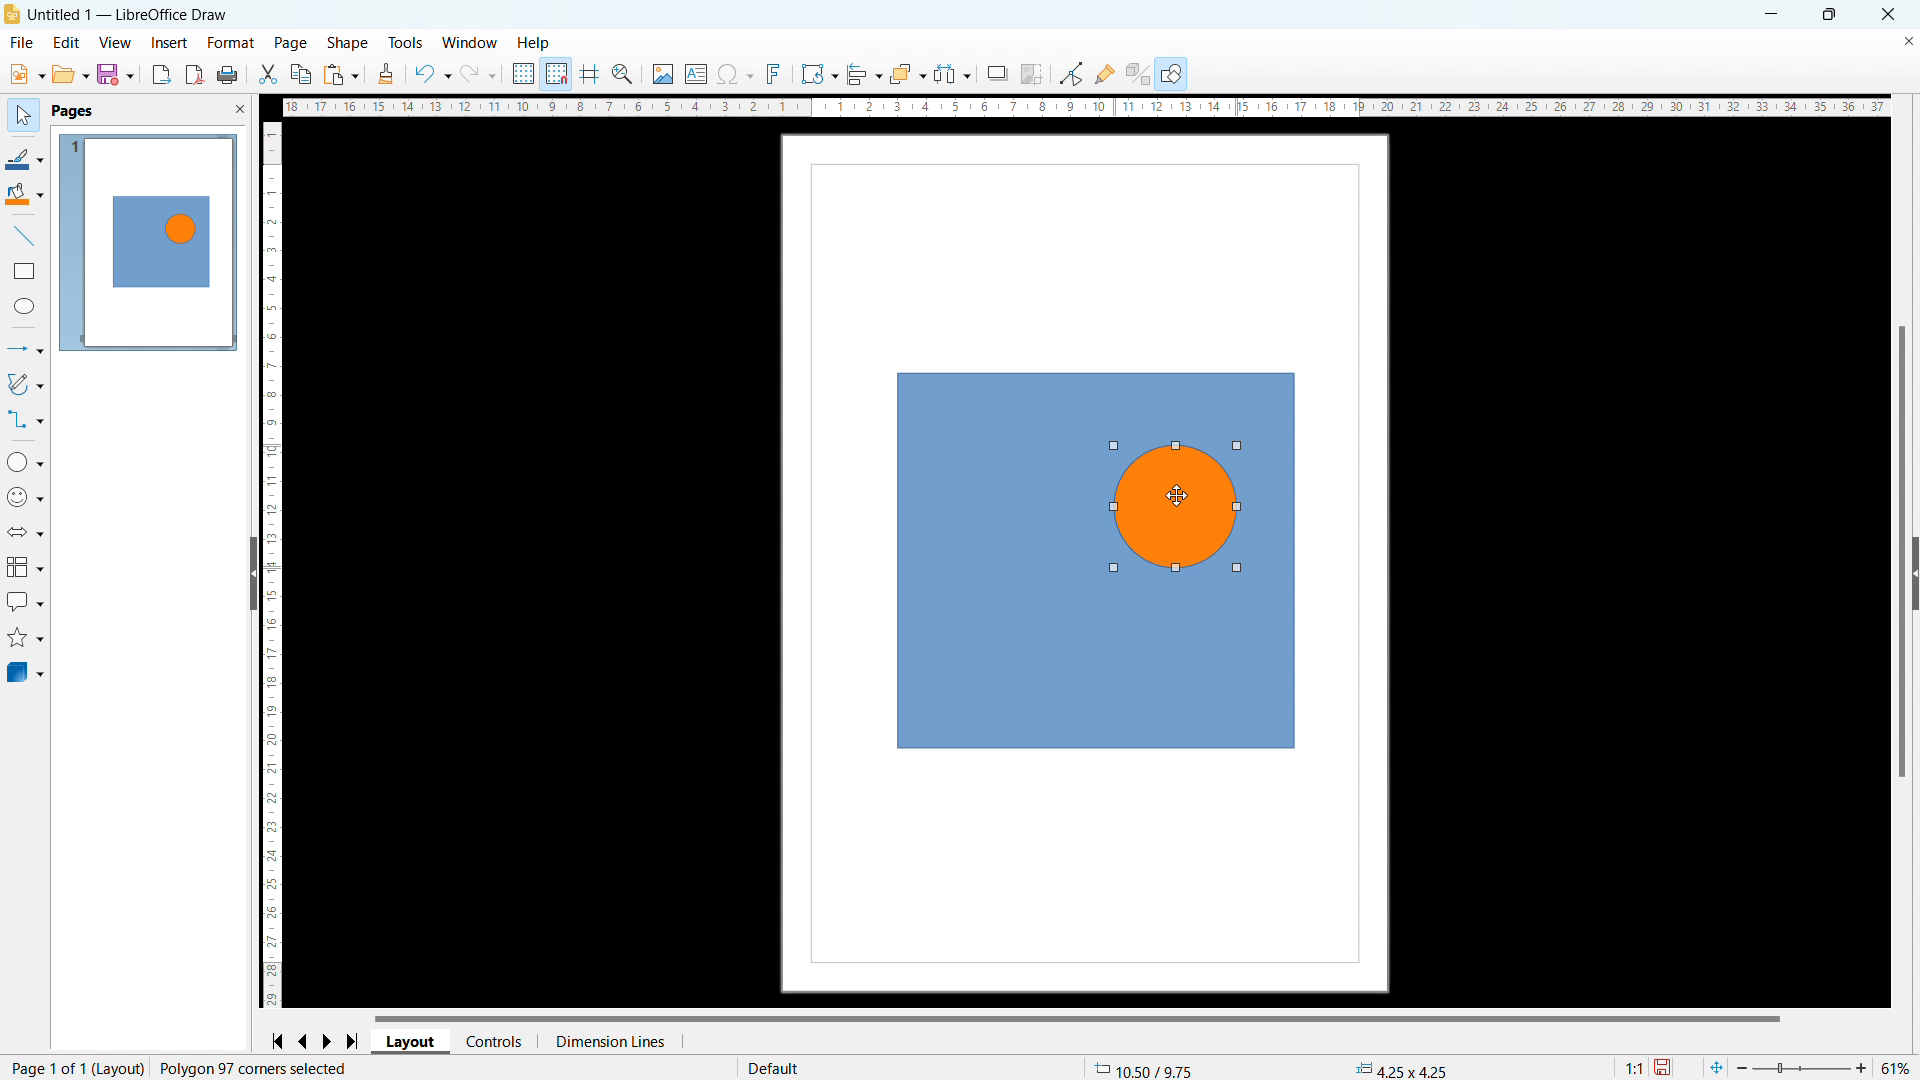  I want to click on layout, so click(410, 1042).